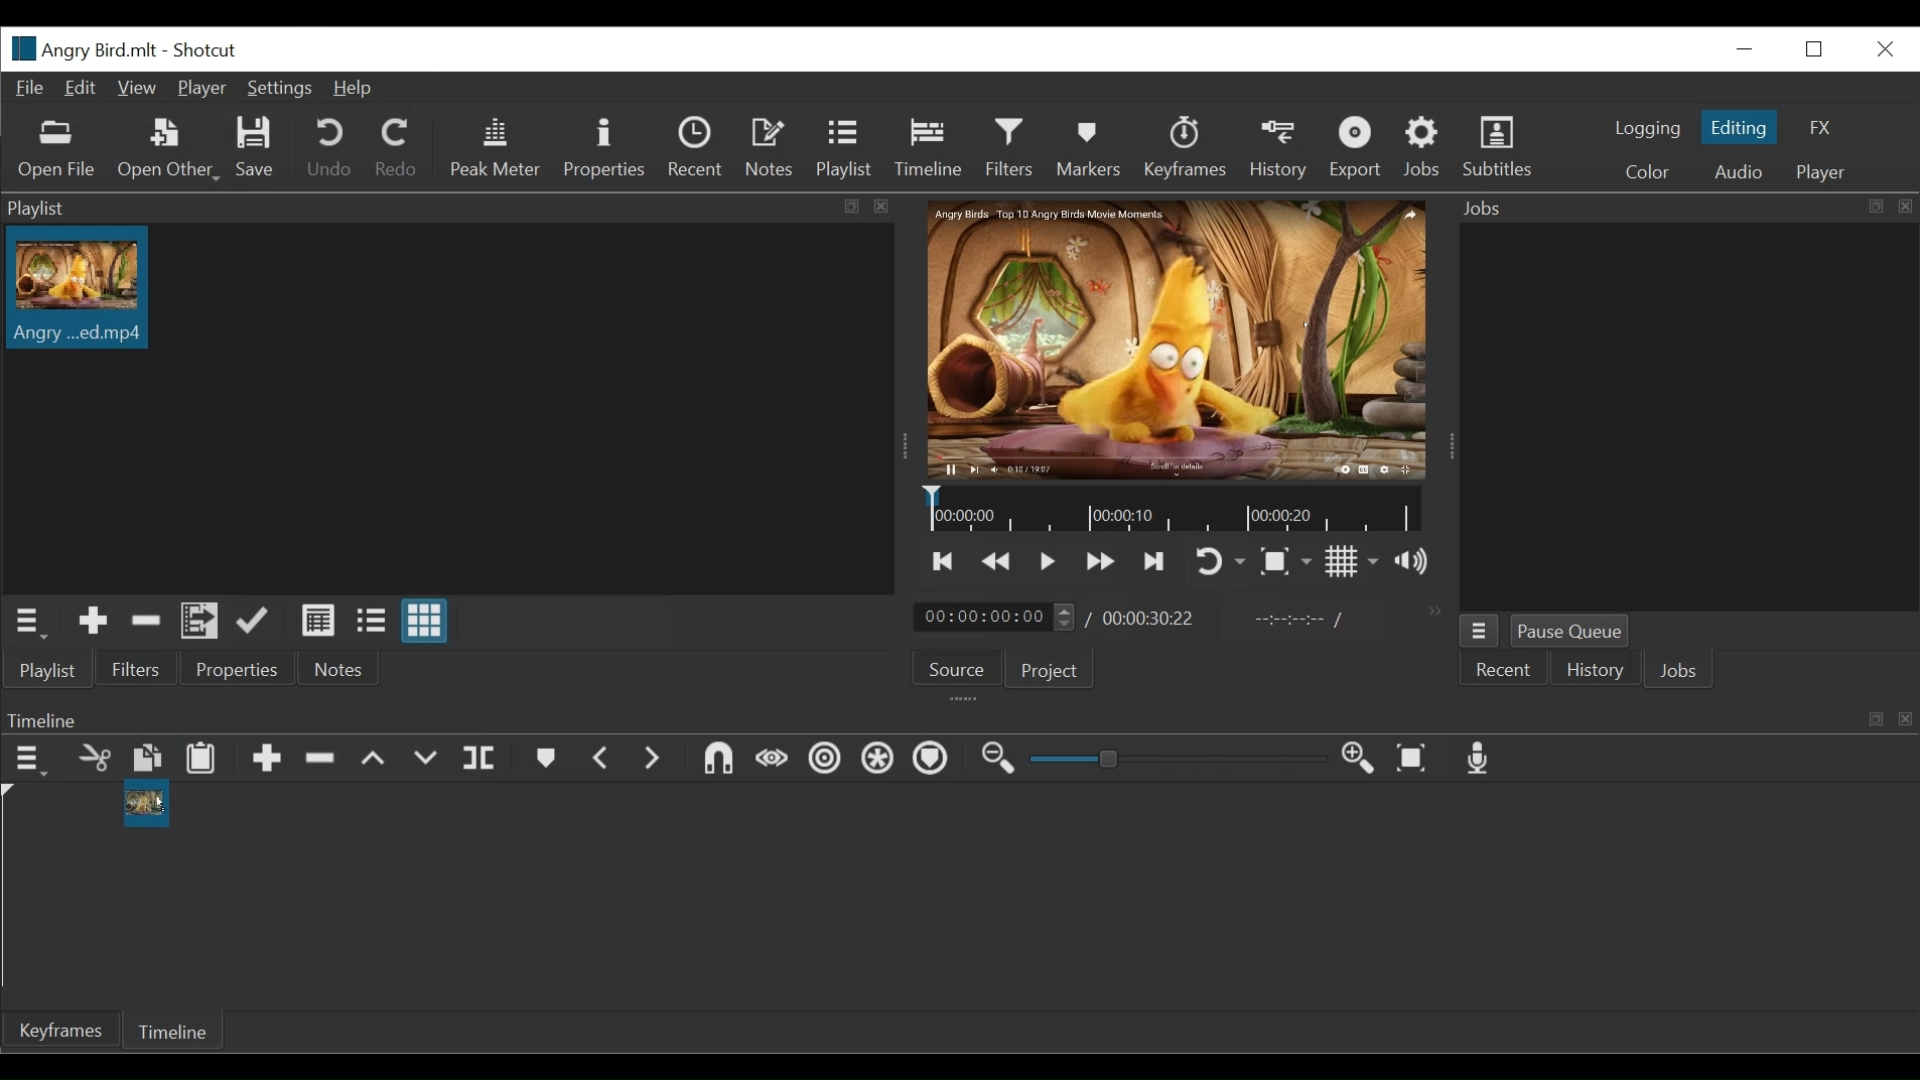 The image size is (1920, 1080). I want to click on Next marker, so click(653, 760).